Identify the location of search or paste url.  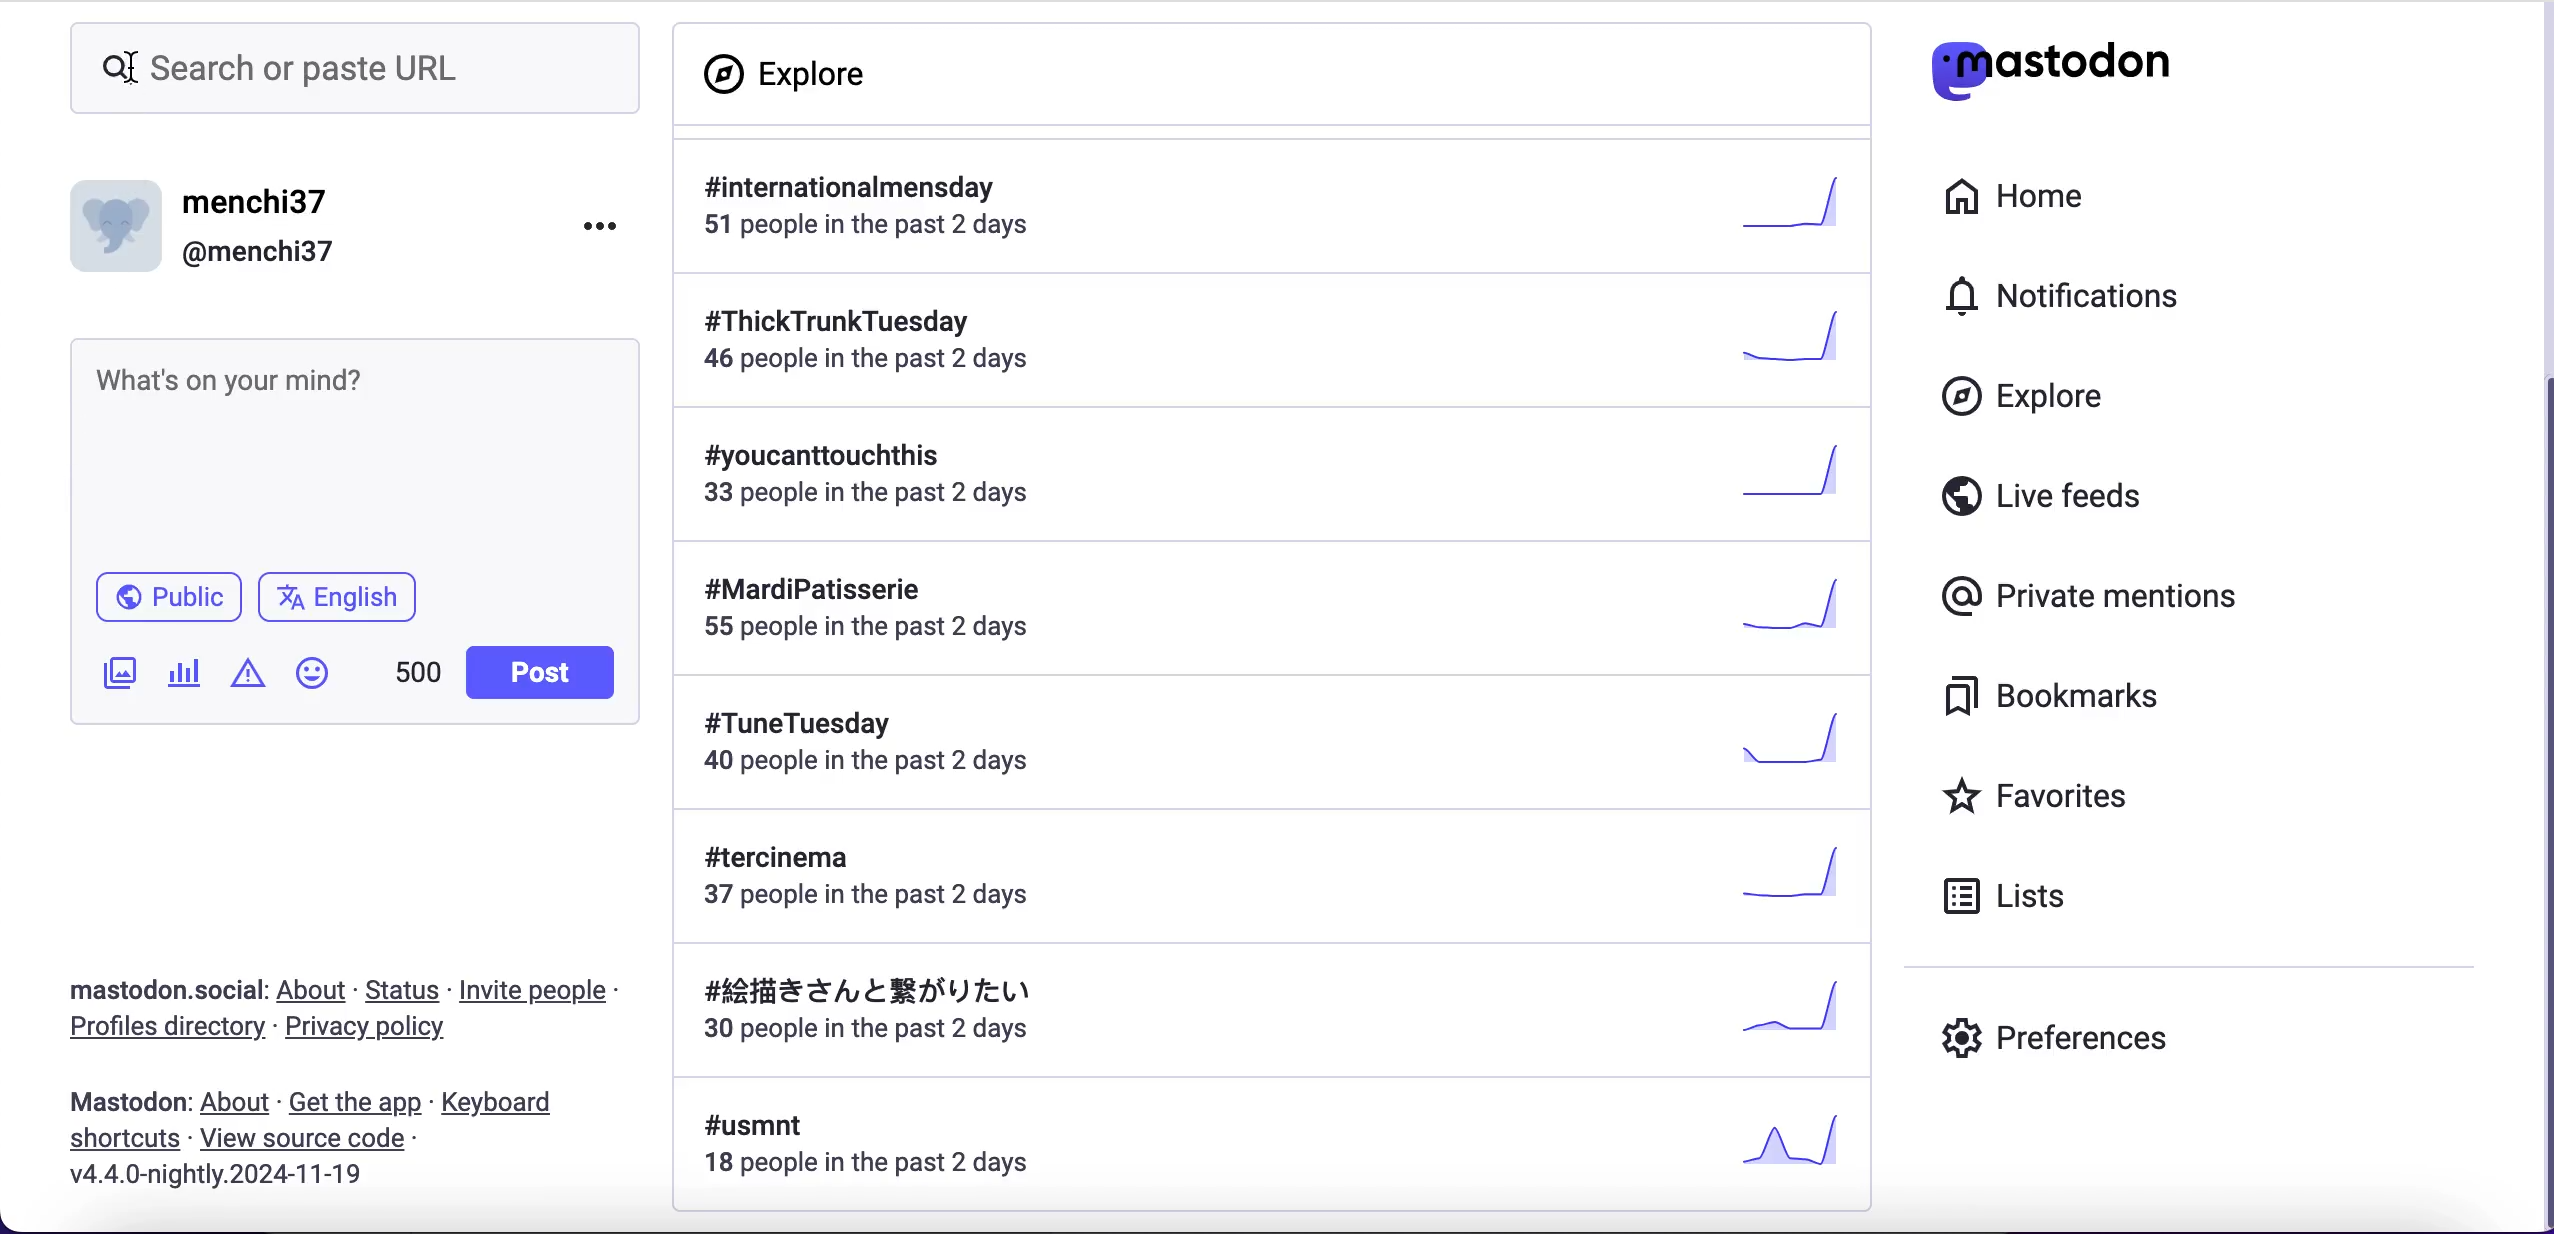
(348, 70).